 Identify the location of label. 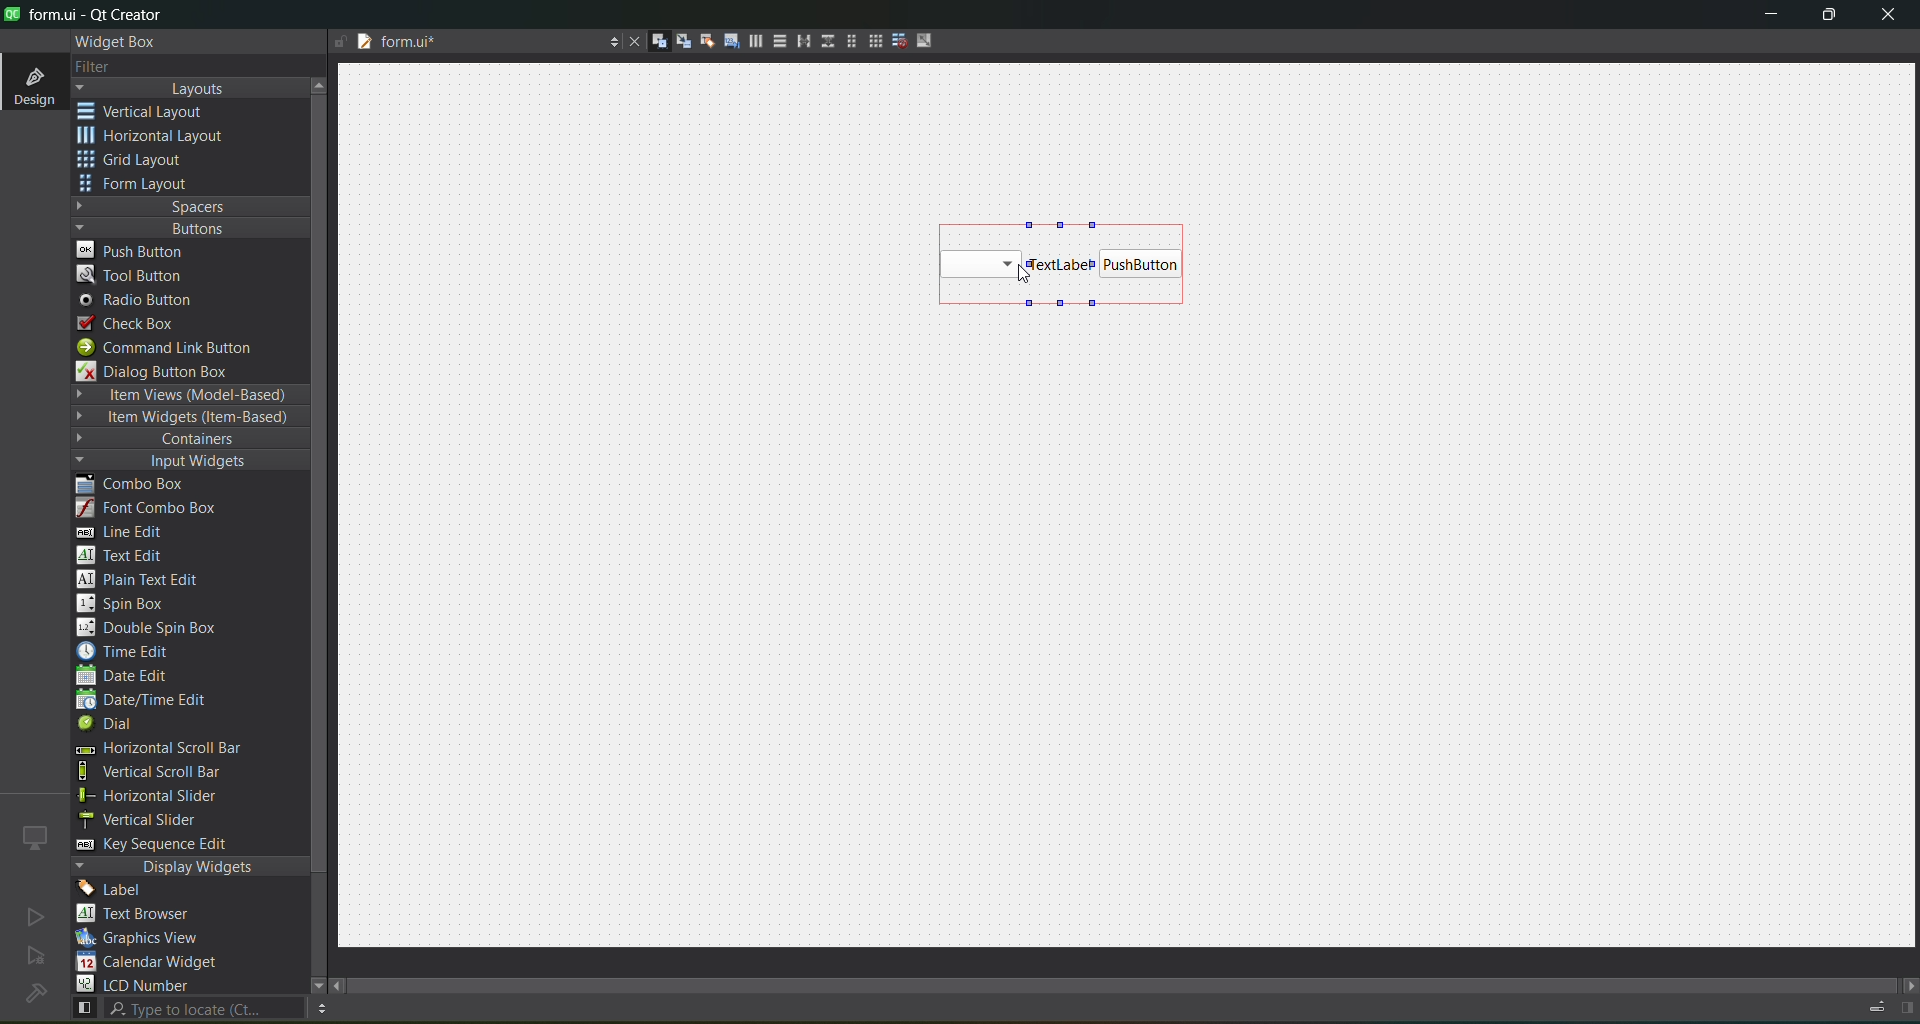
(116, 890).